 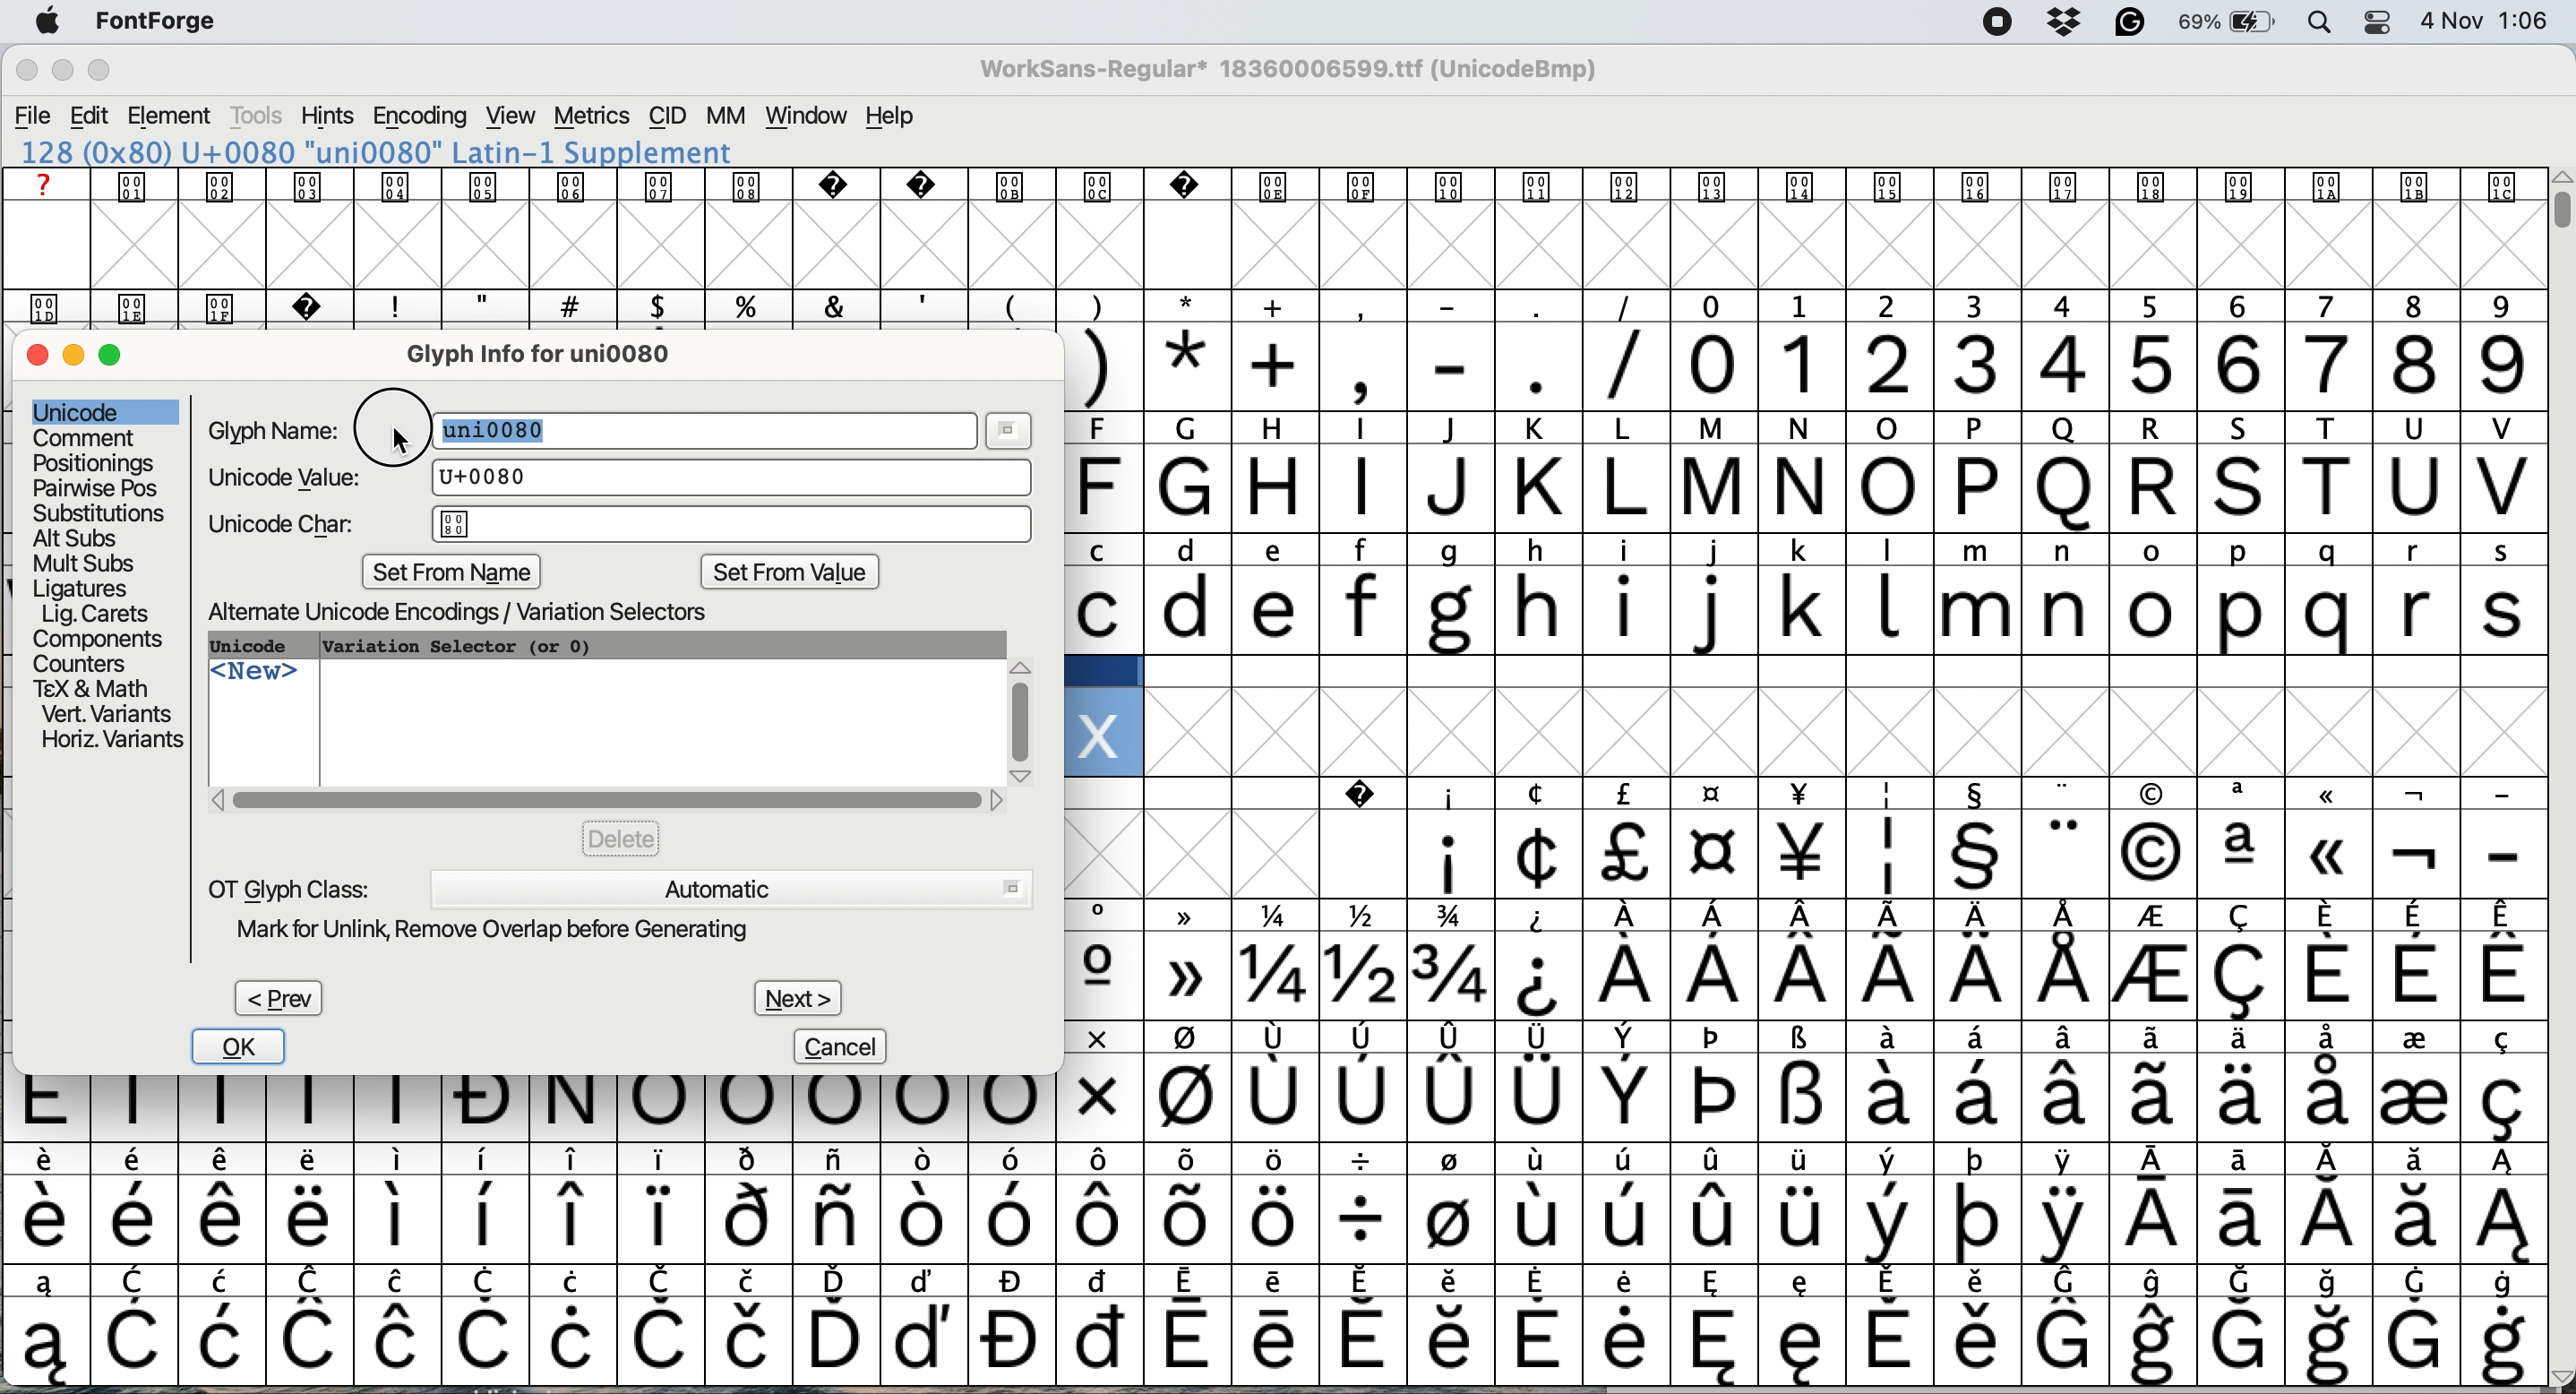 What do you see at coordinates (1802, 609) in the screenshot?
I see `lower case letters a to s` at bounding box center [1802, 609].